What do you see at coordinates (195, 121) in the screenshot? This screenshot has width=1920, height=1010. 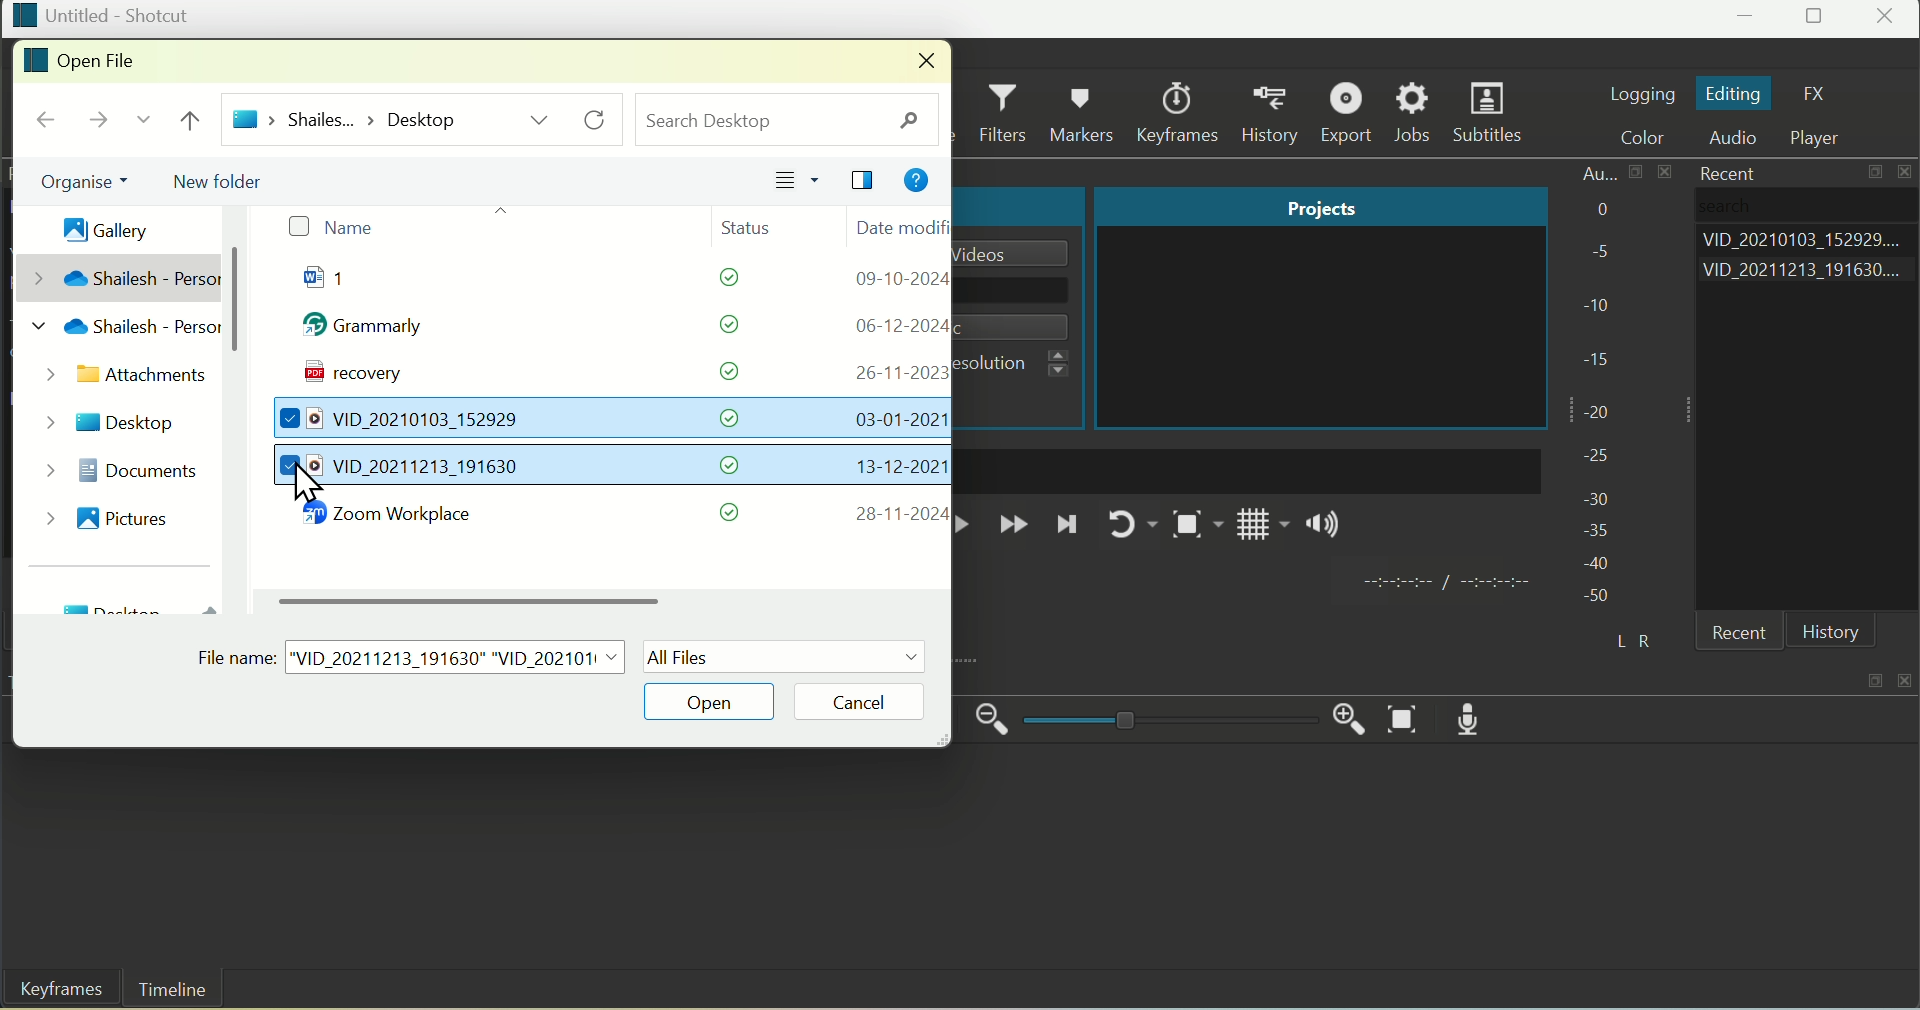 I see `up` at bounding box center [195, 121].